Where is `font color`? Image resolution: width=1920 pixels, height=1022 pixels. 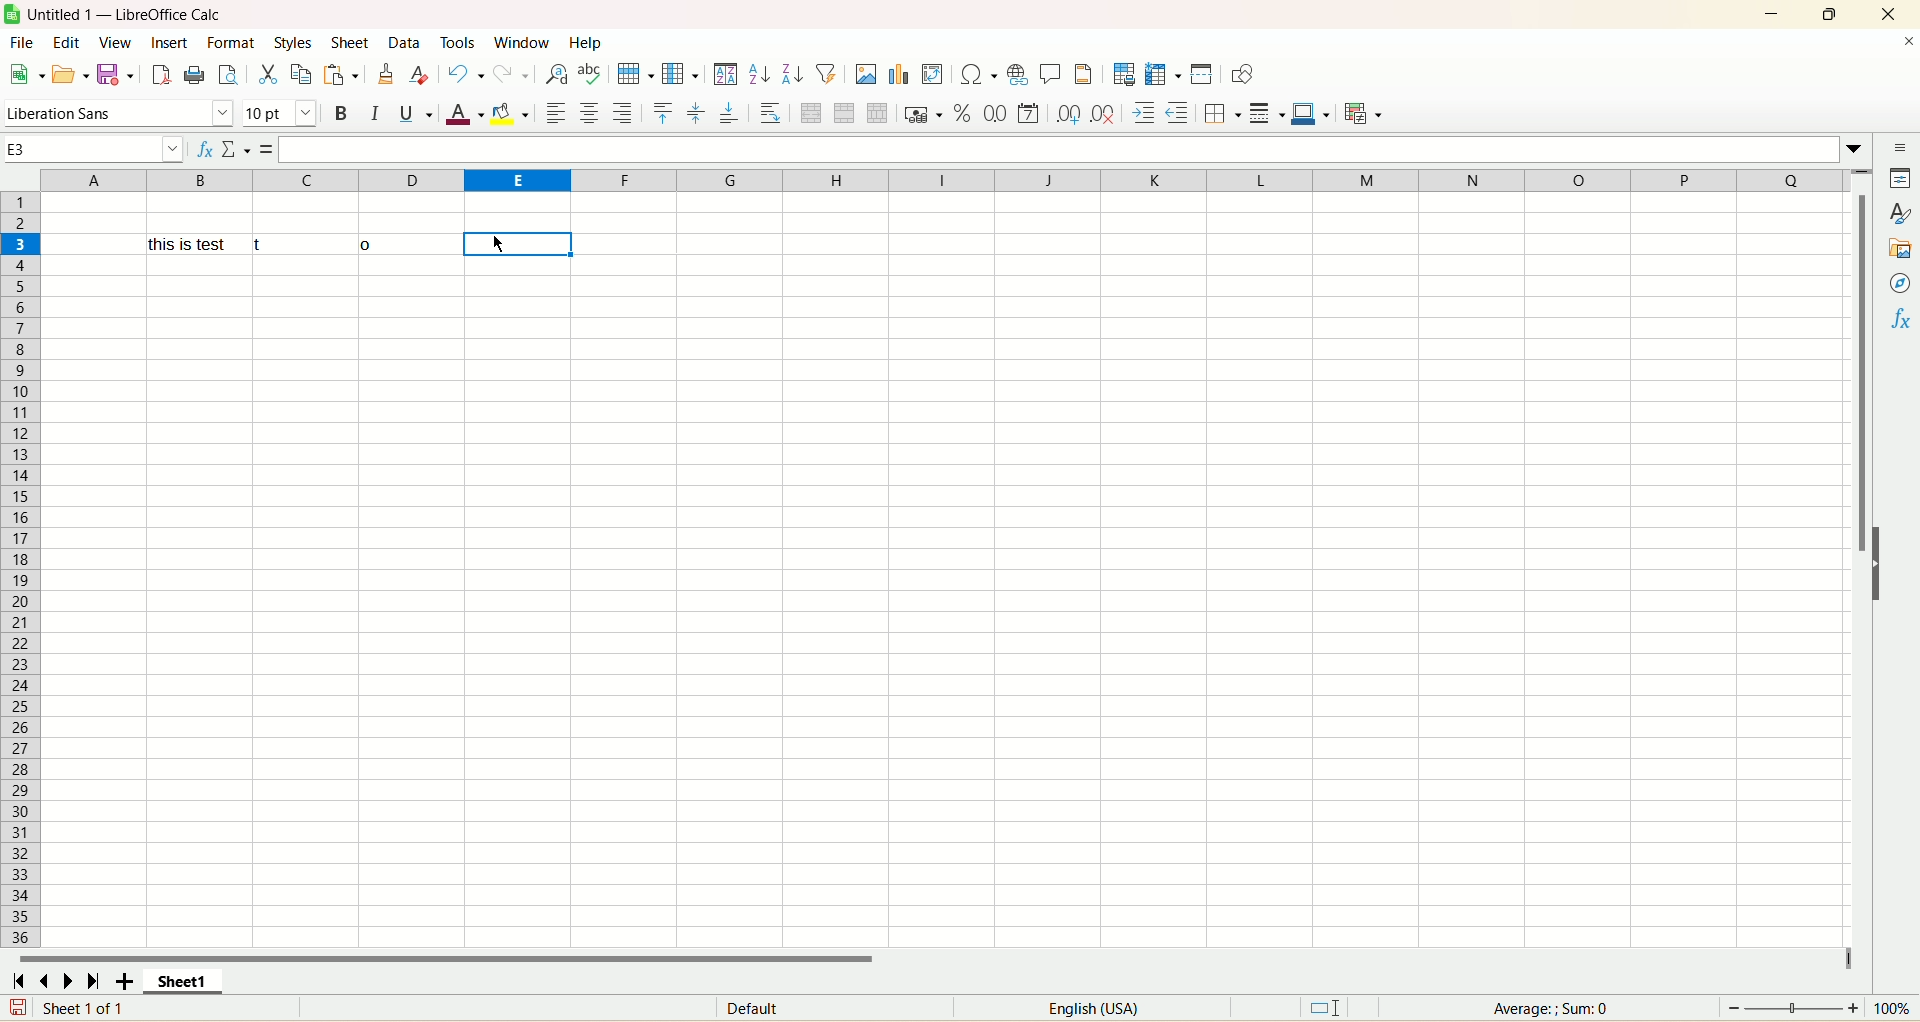
font color is located at coordinates (467, 115).